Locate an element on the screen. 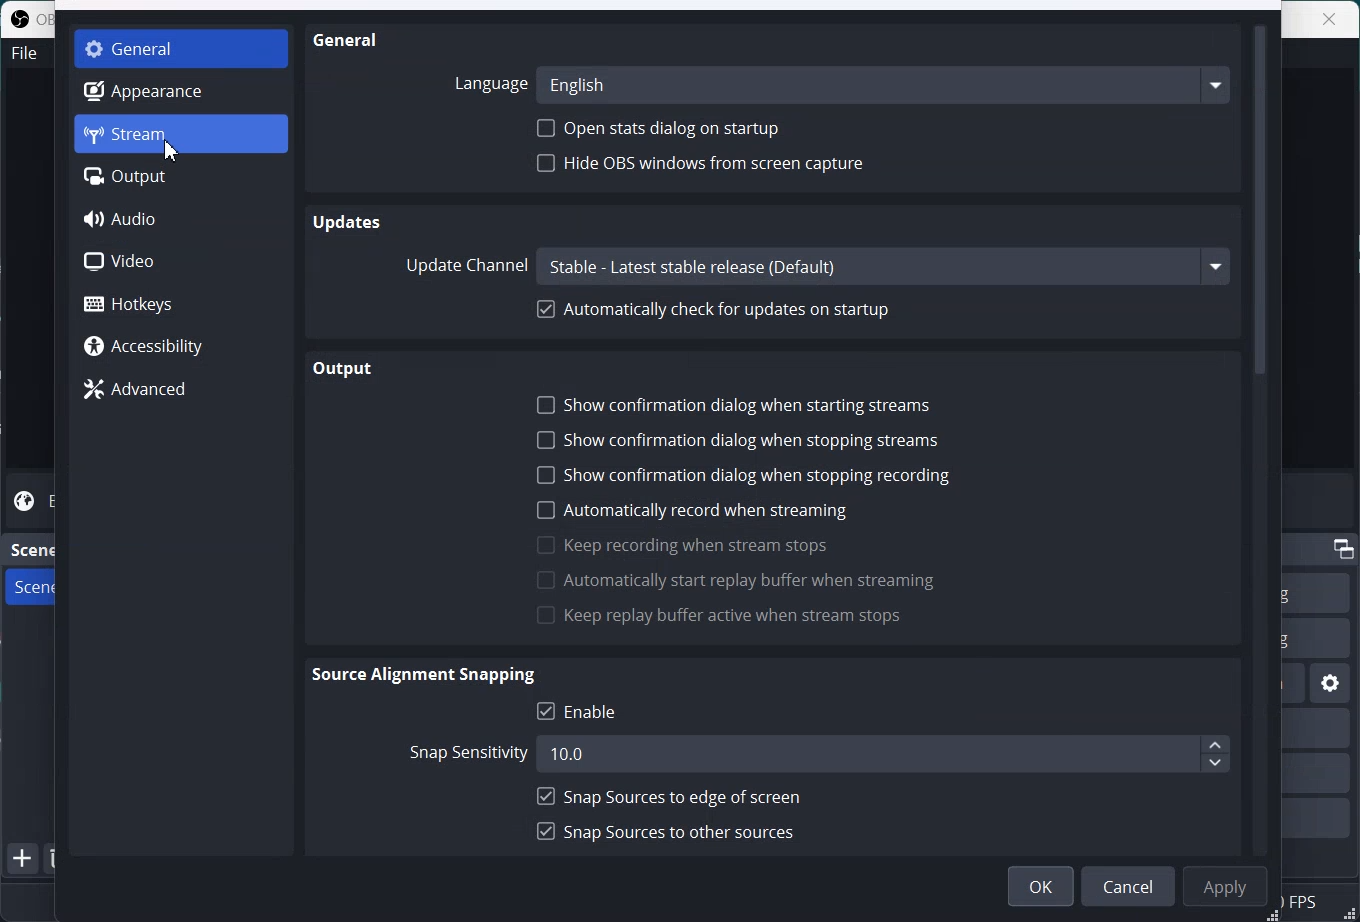  Keep replay buffer when stream stops is located at coordinates (718, 617).